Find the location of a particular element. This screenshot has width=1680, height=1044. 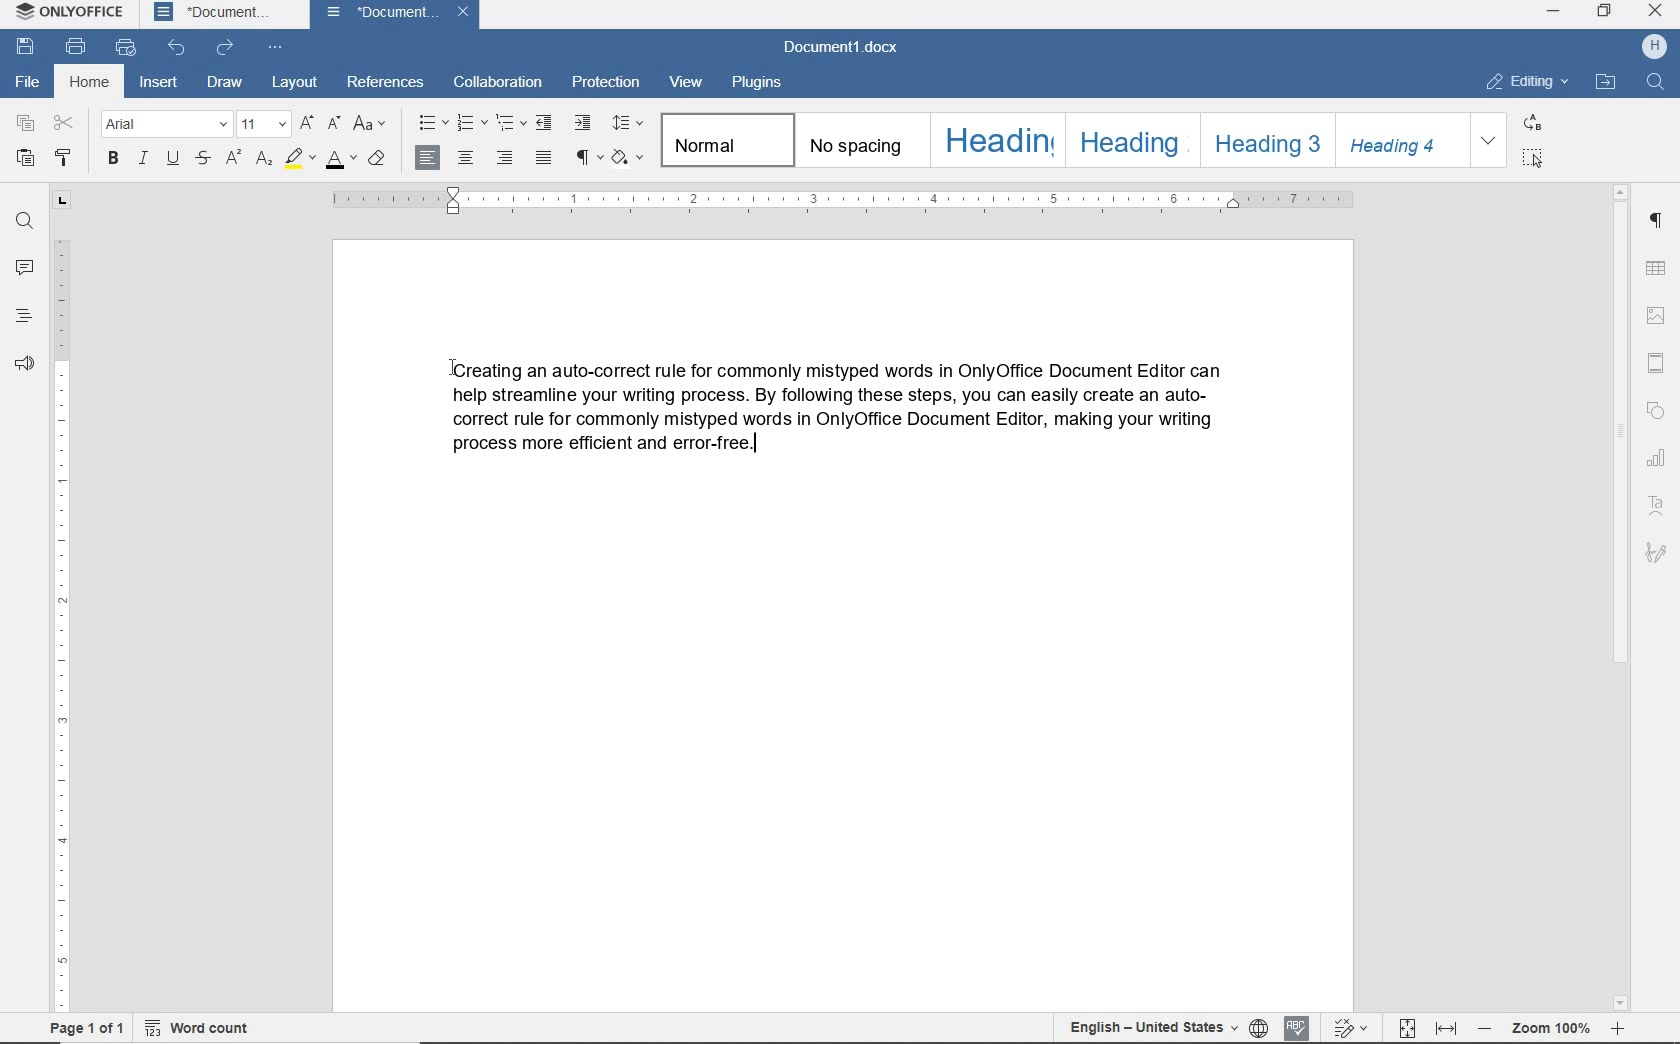

strikethrough is located at coordinates (201, 158).